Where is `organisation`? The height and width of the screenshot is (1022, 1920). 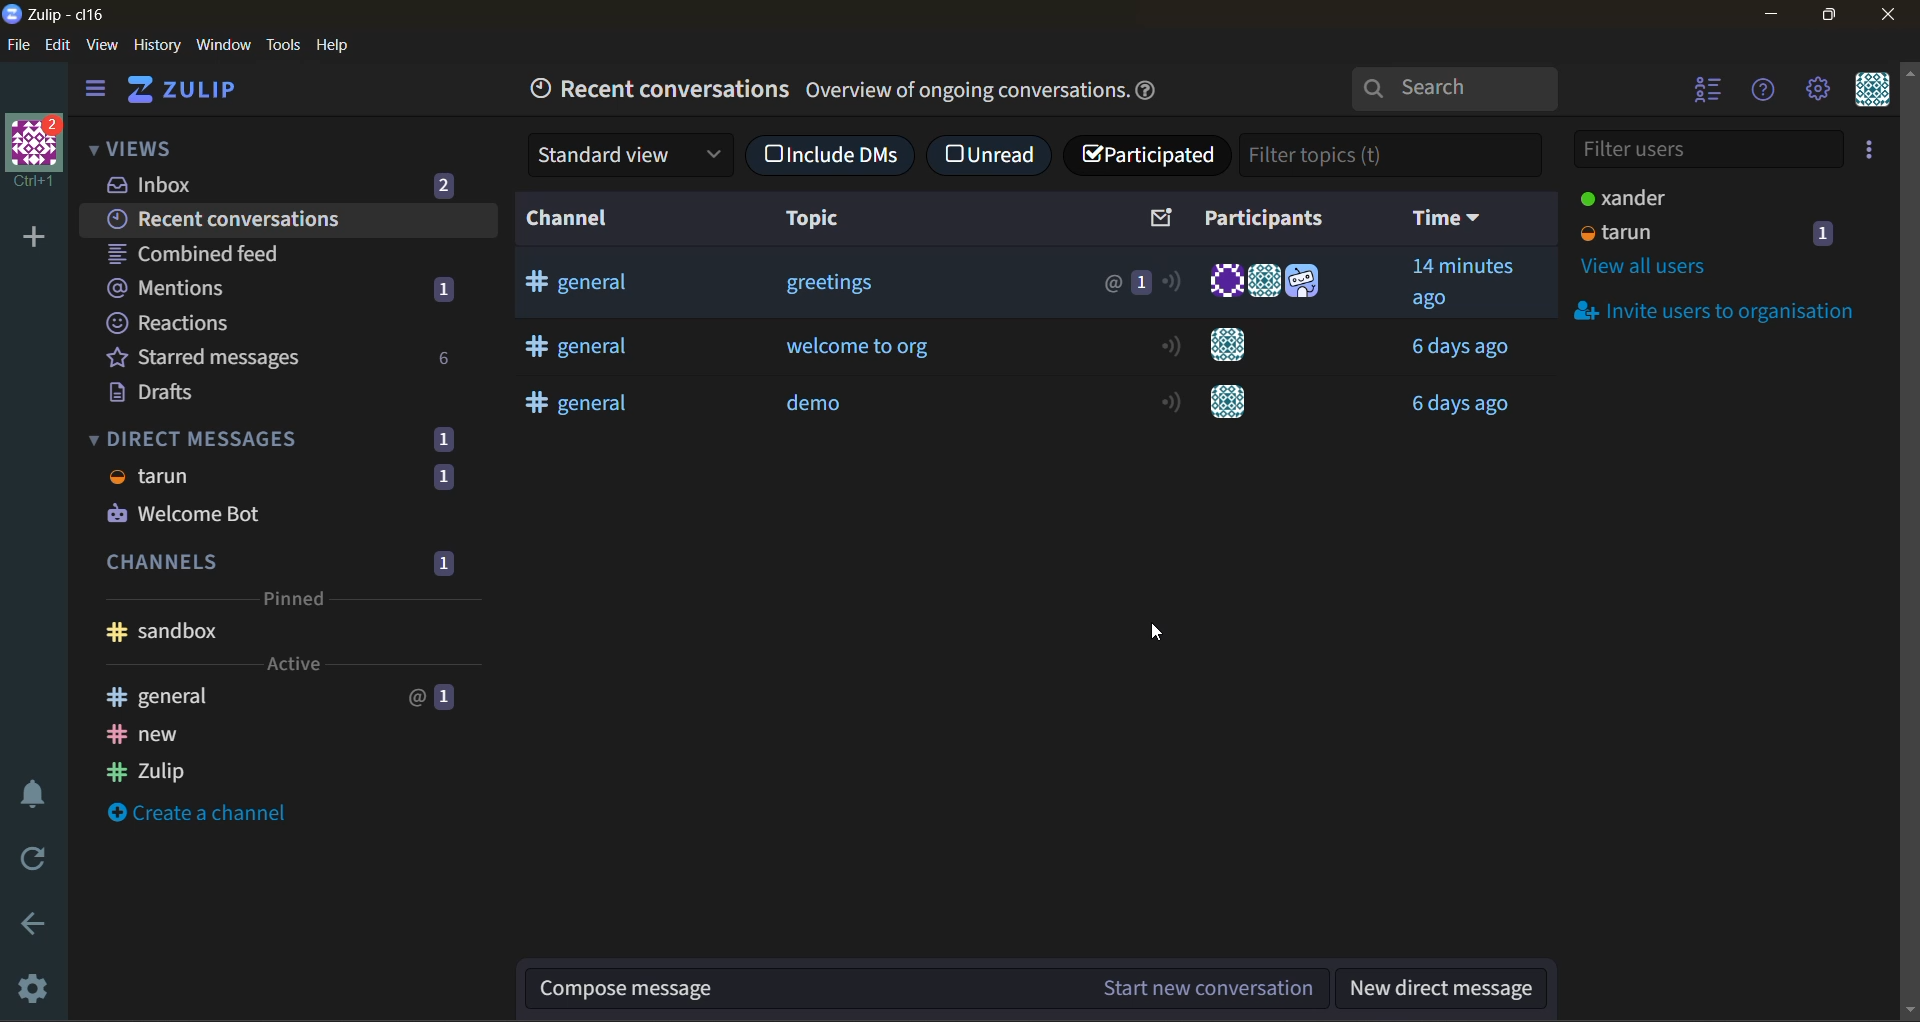
organisation is located at coordinates (34, 150).